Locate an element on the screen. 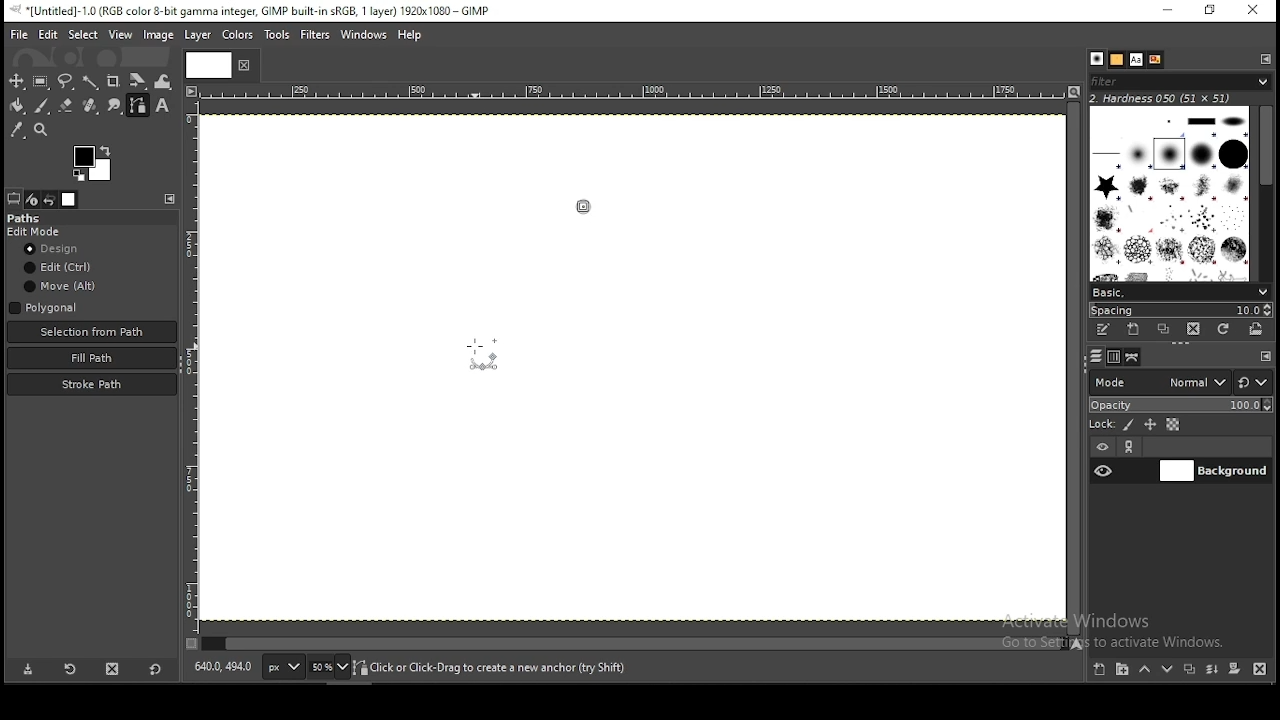 The height and width of the screenshot is (720, 1280). move is located at coordinates (61, 286).